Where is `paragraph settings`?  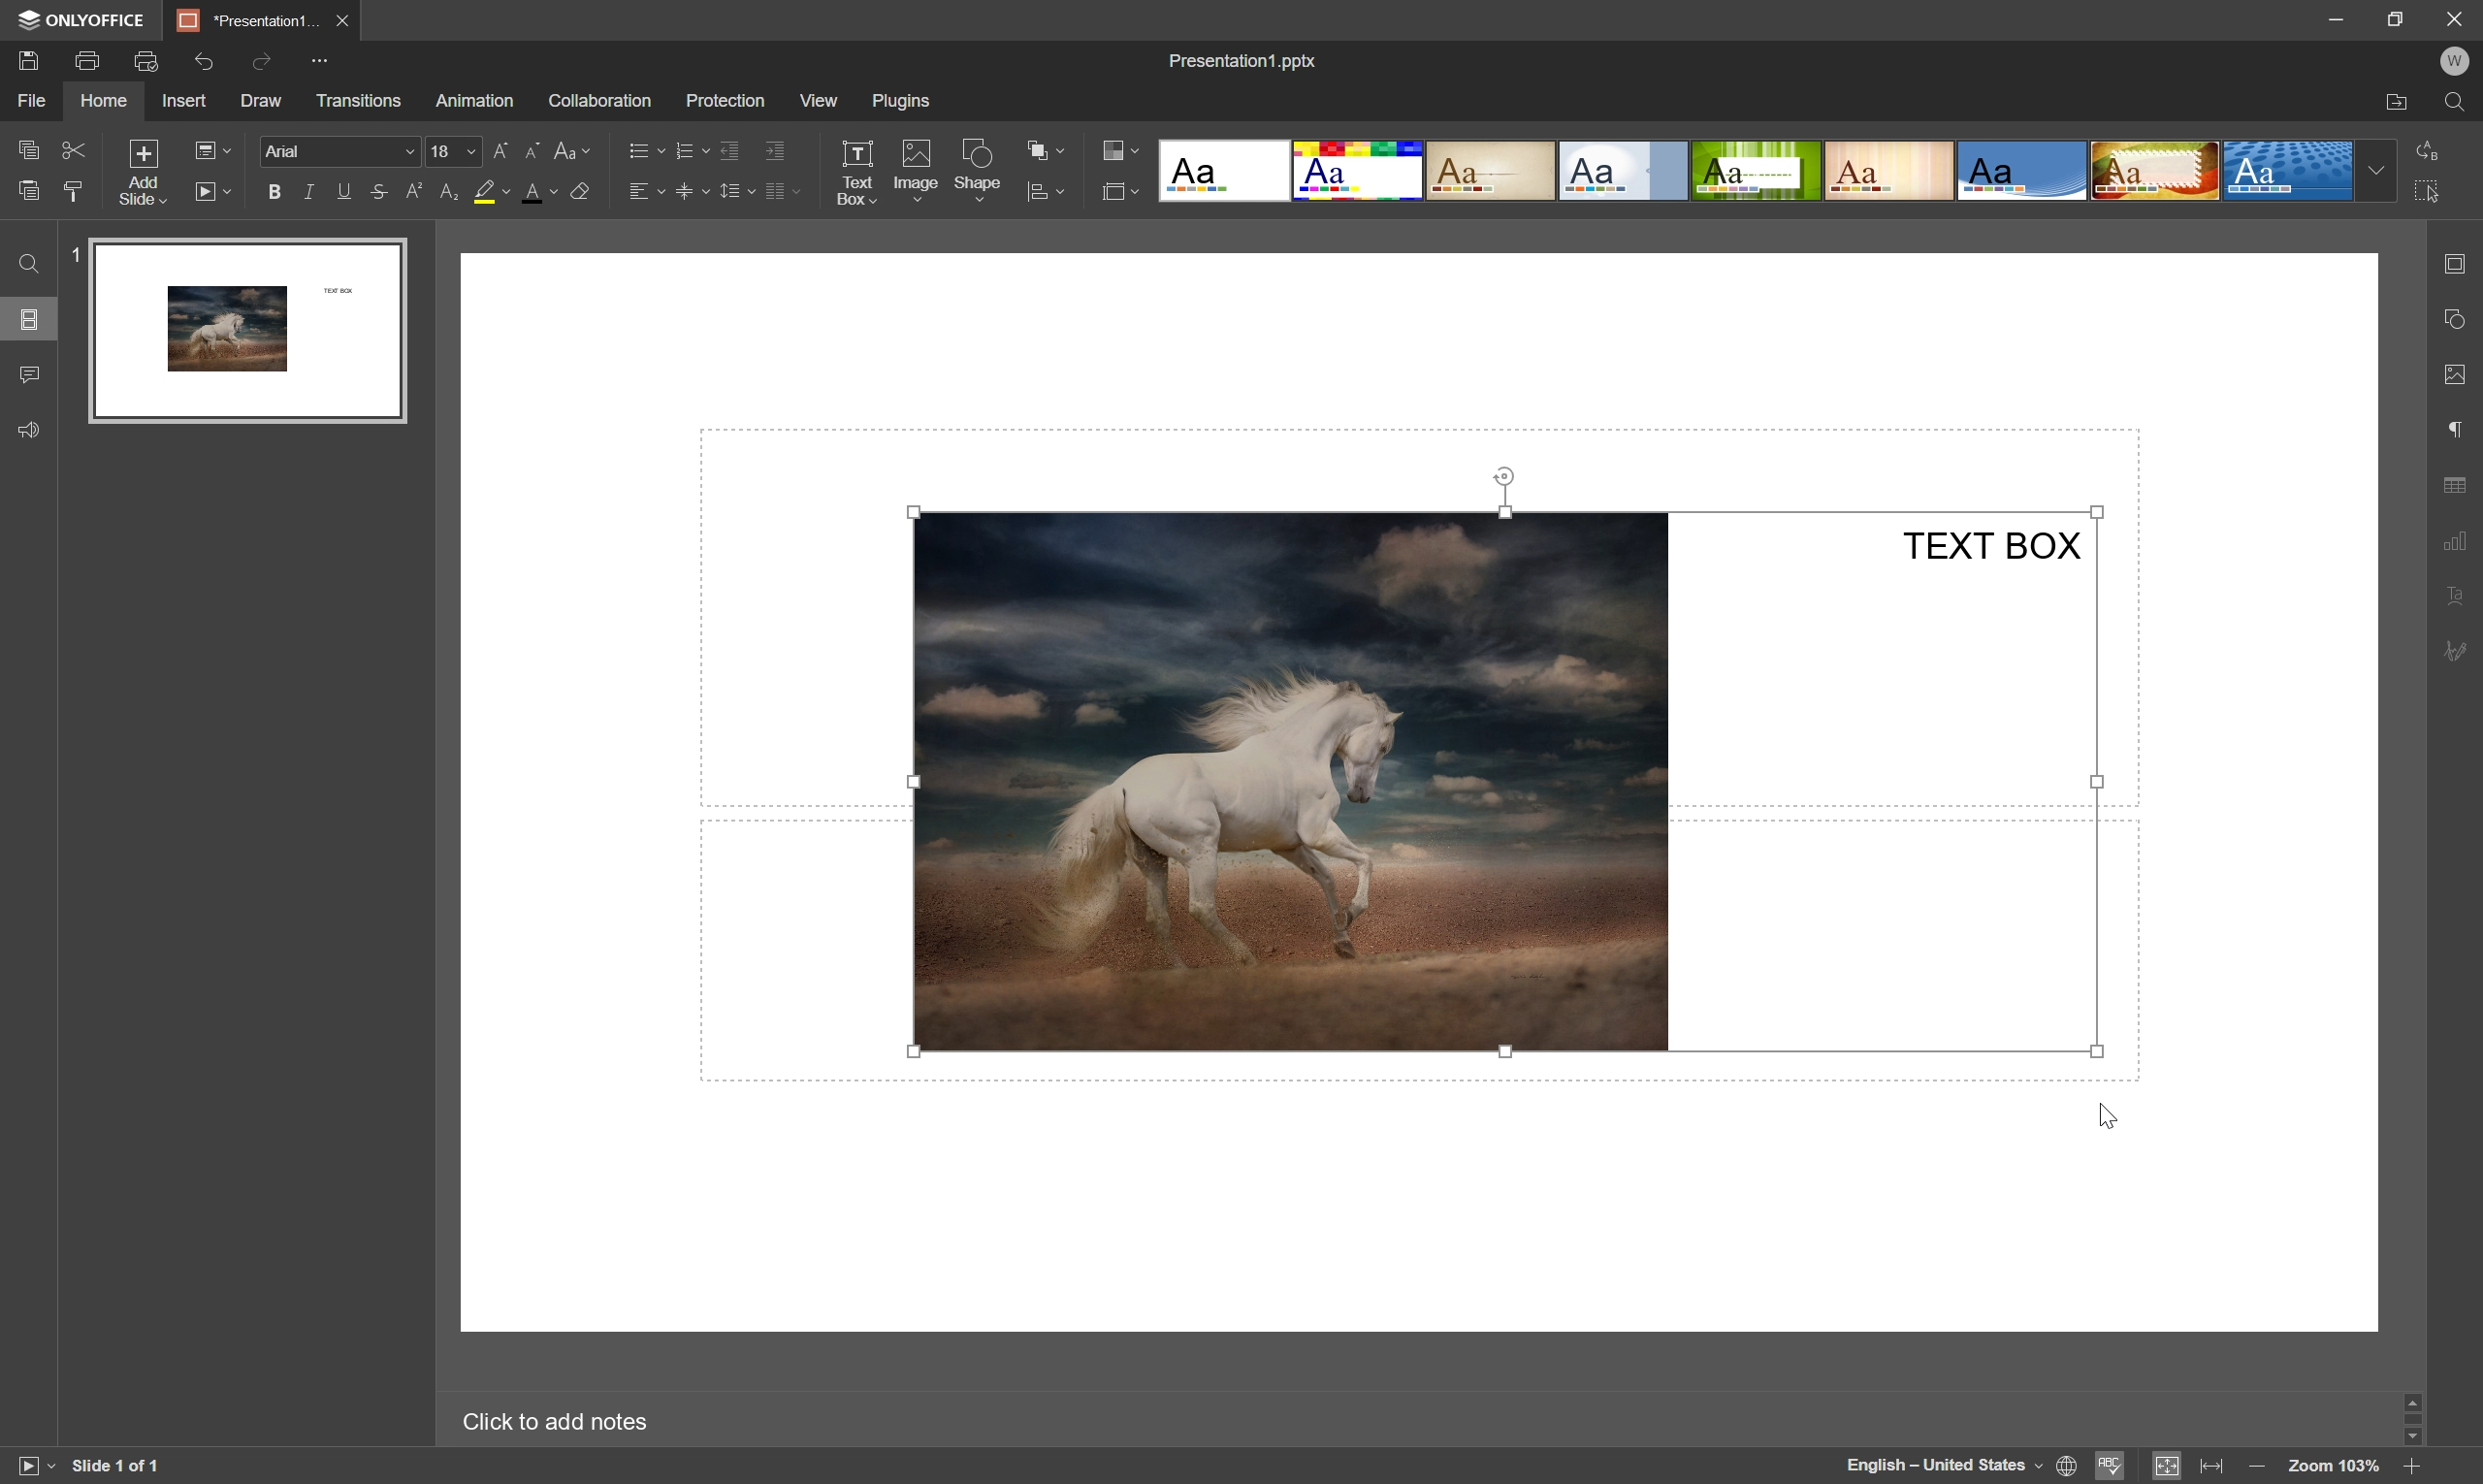
paragraph settings is located at coordinates (2457, 430).